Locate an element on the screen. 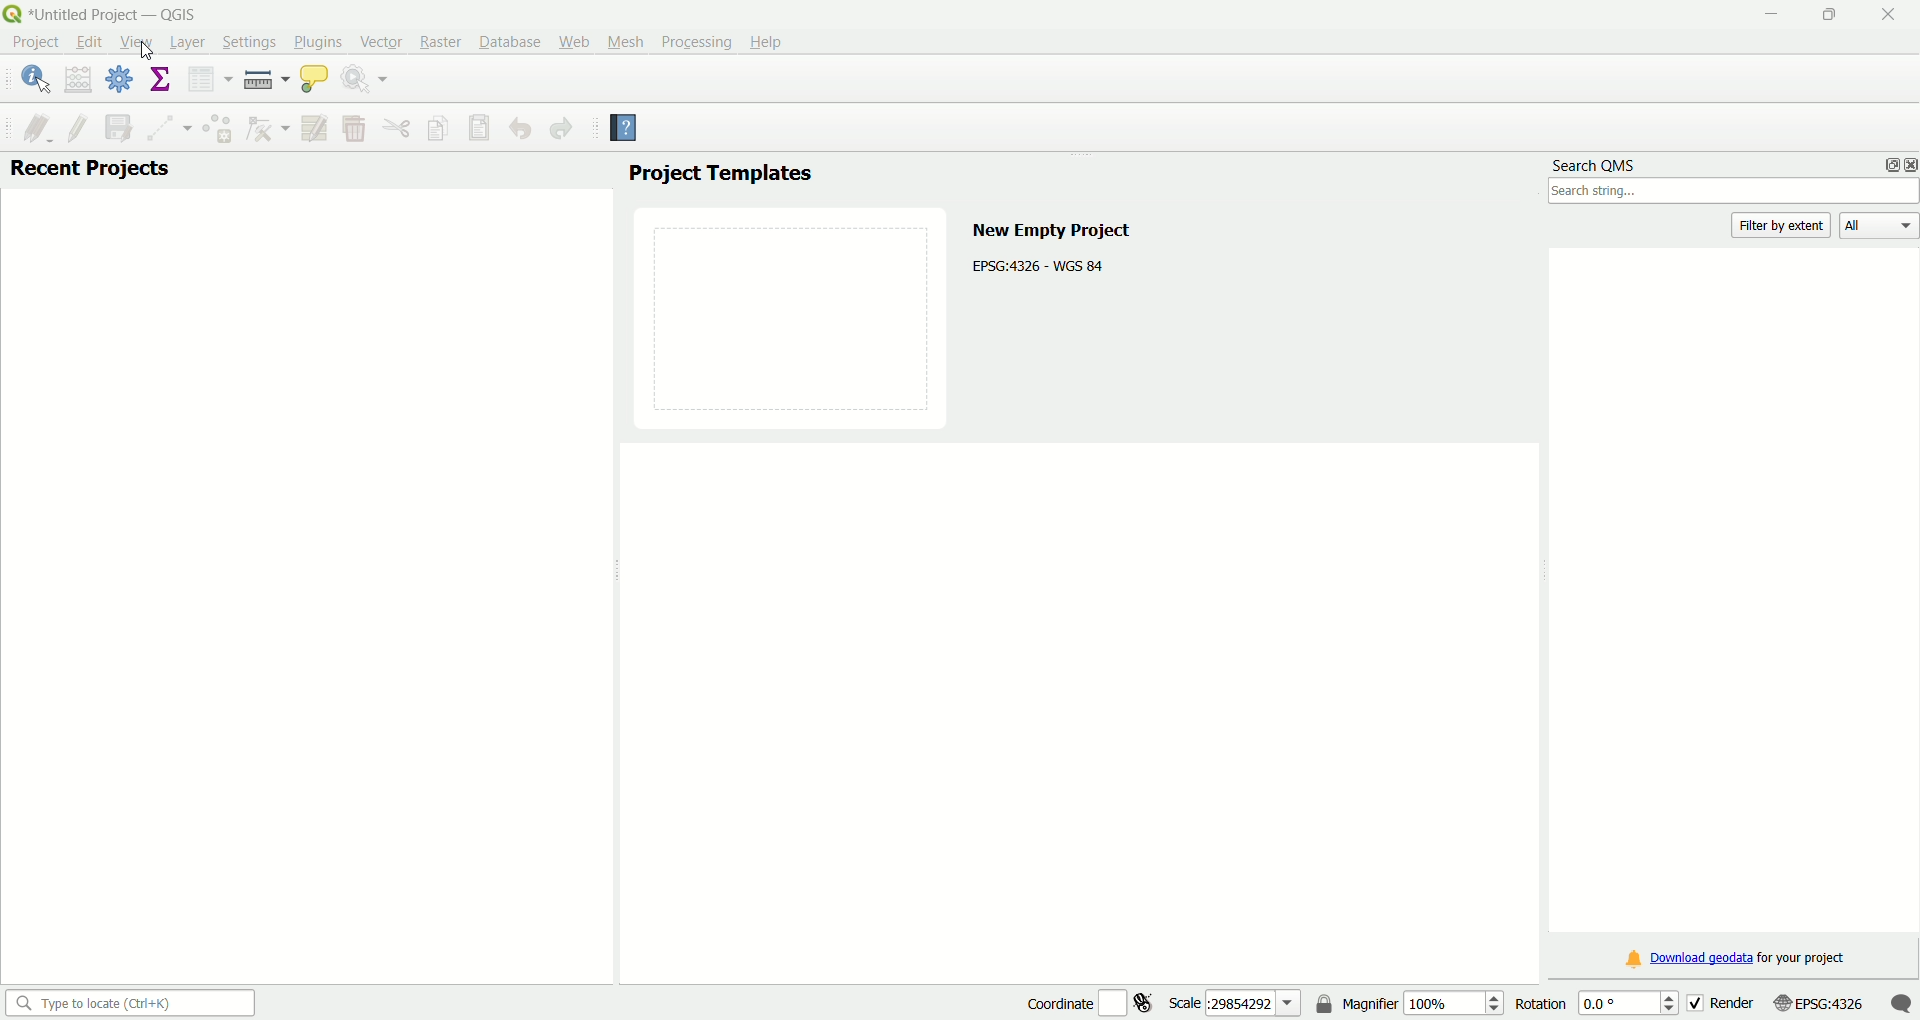  search bar is located at coordinates (1734, 193).